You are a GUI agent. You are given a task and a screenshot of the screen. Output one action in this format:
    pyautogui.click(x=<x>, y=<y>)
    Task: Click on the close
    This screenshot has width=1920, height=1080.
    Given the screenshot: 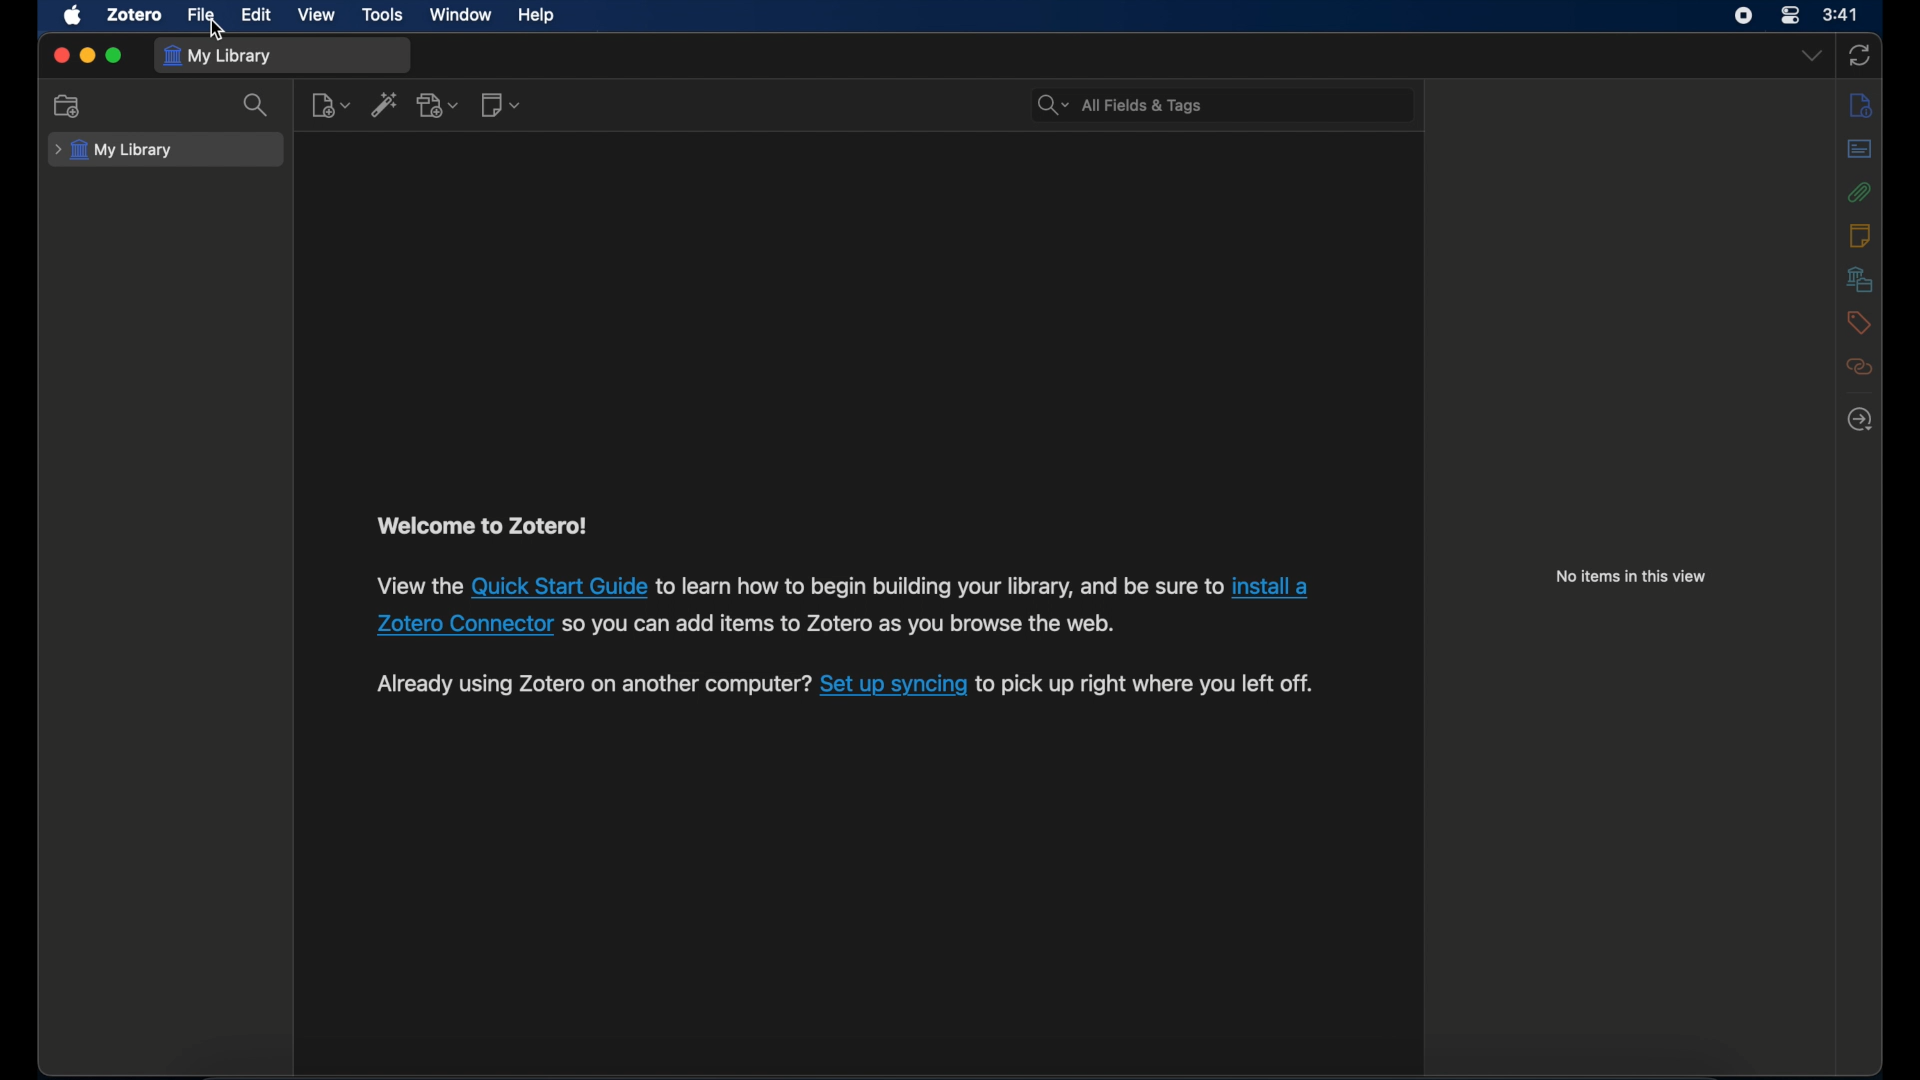 What is the action you would take?
    pyautogui.click(x=60, y=56)
    